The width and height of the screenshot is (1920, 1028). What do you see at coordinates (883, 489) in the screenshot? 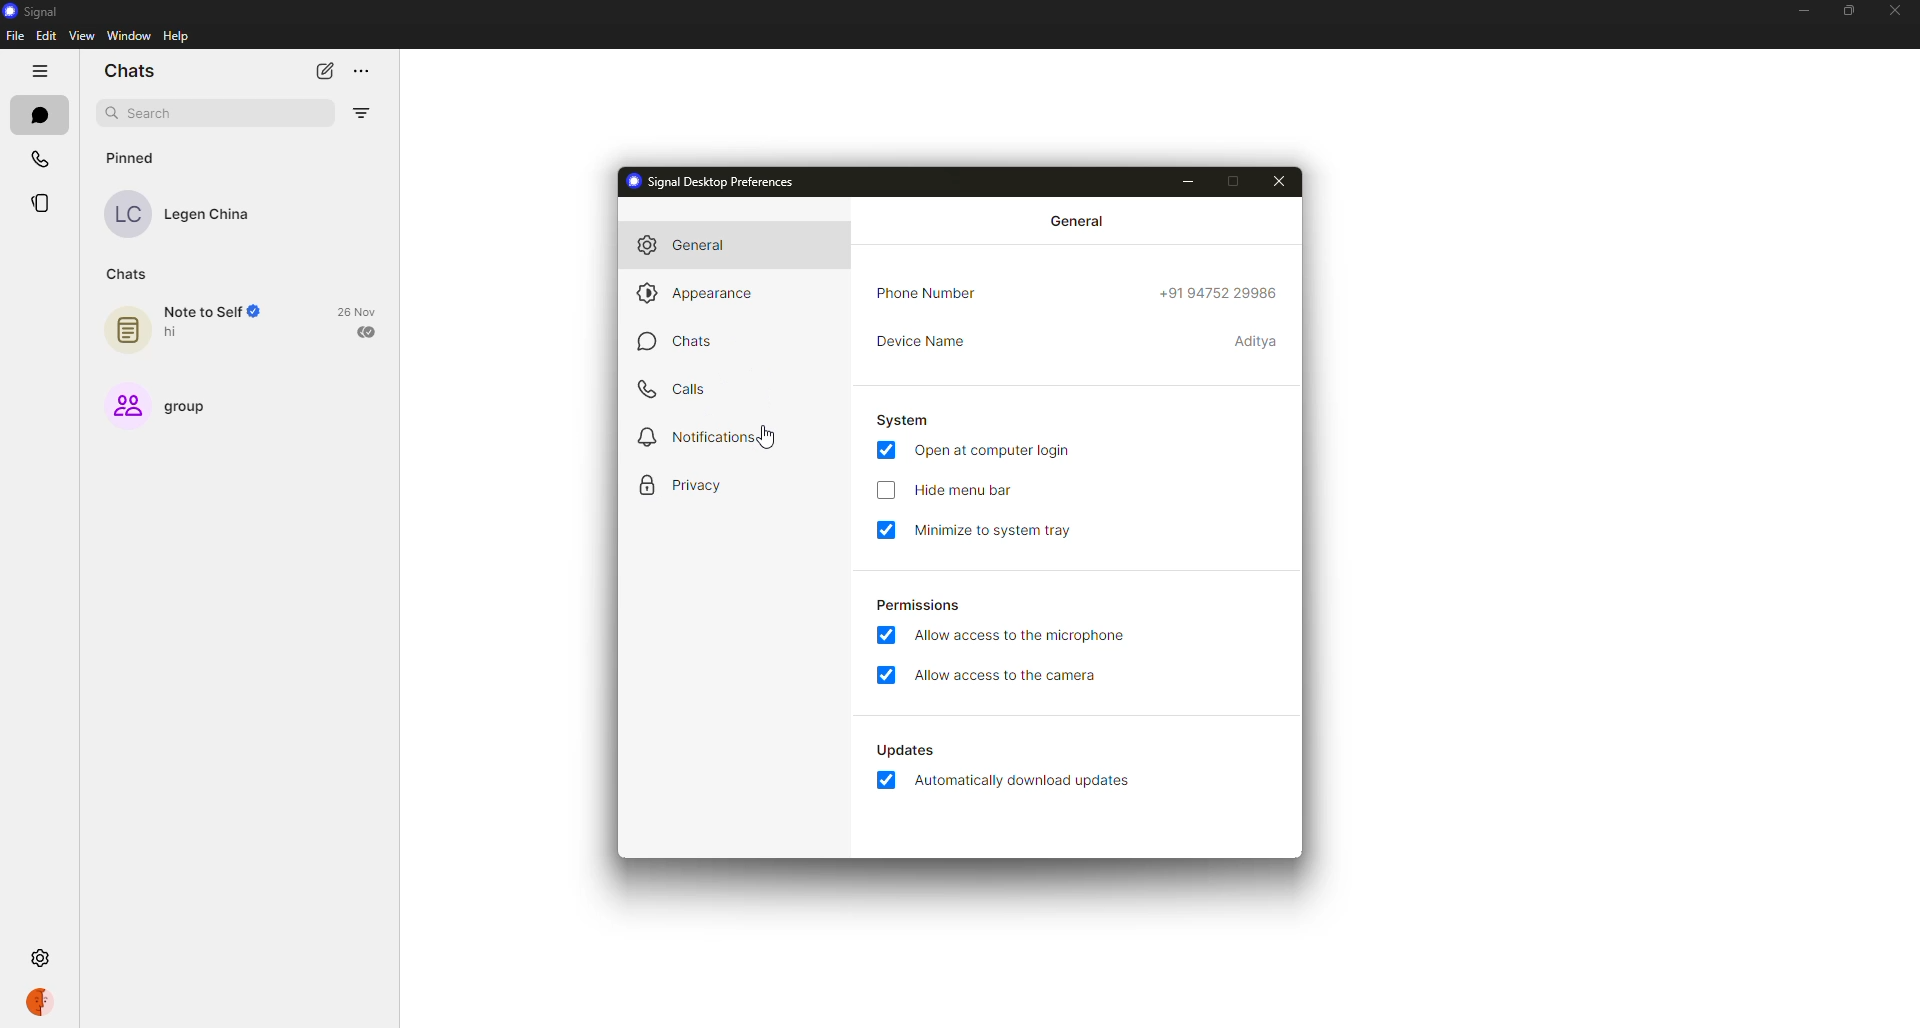
I see `click to enable` at bounding box center [883, 489].